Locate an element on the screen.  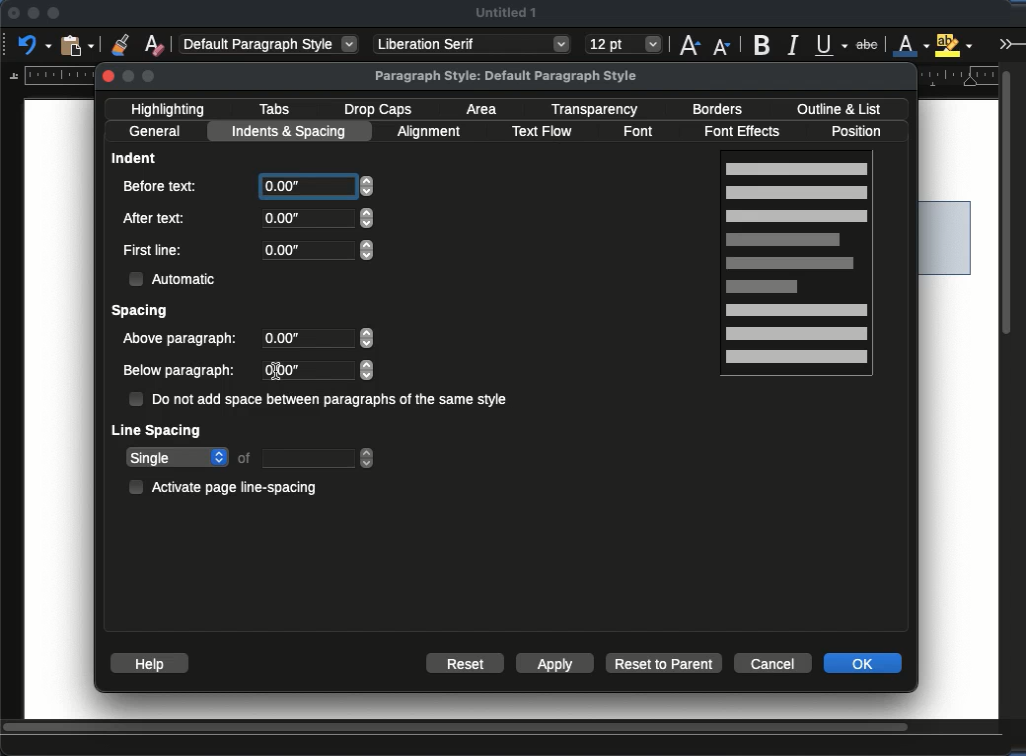
paragraph style: default paragraph style is located at coordinates (507, 76).